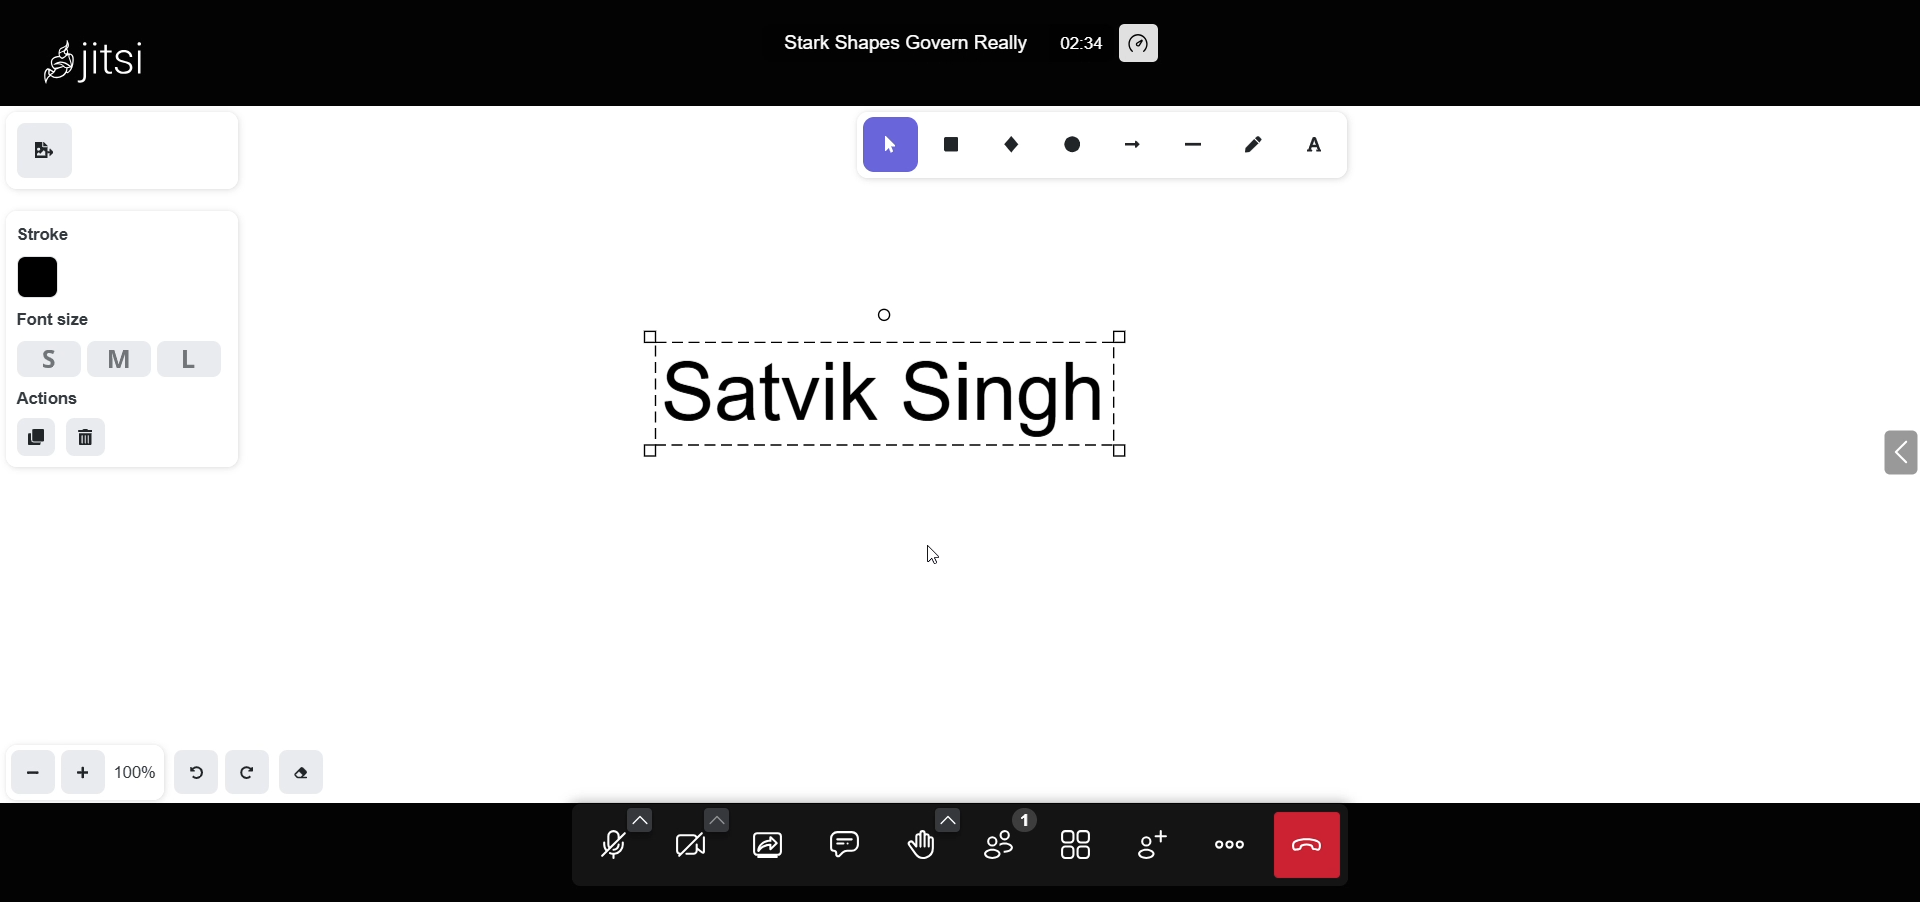  I want to click on delete, so click(86, 439).